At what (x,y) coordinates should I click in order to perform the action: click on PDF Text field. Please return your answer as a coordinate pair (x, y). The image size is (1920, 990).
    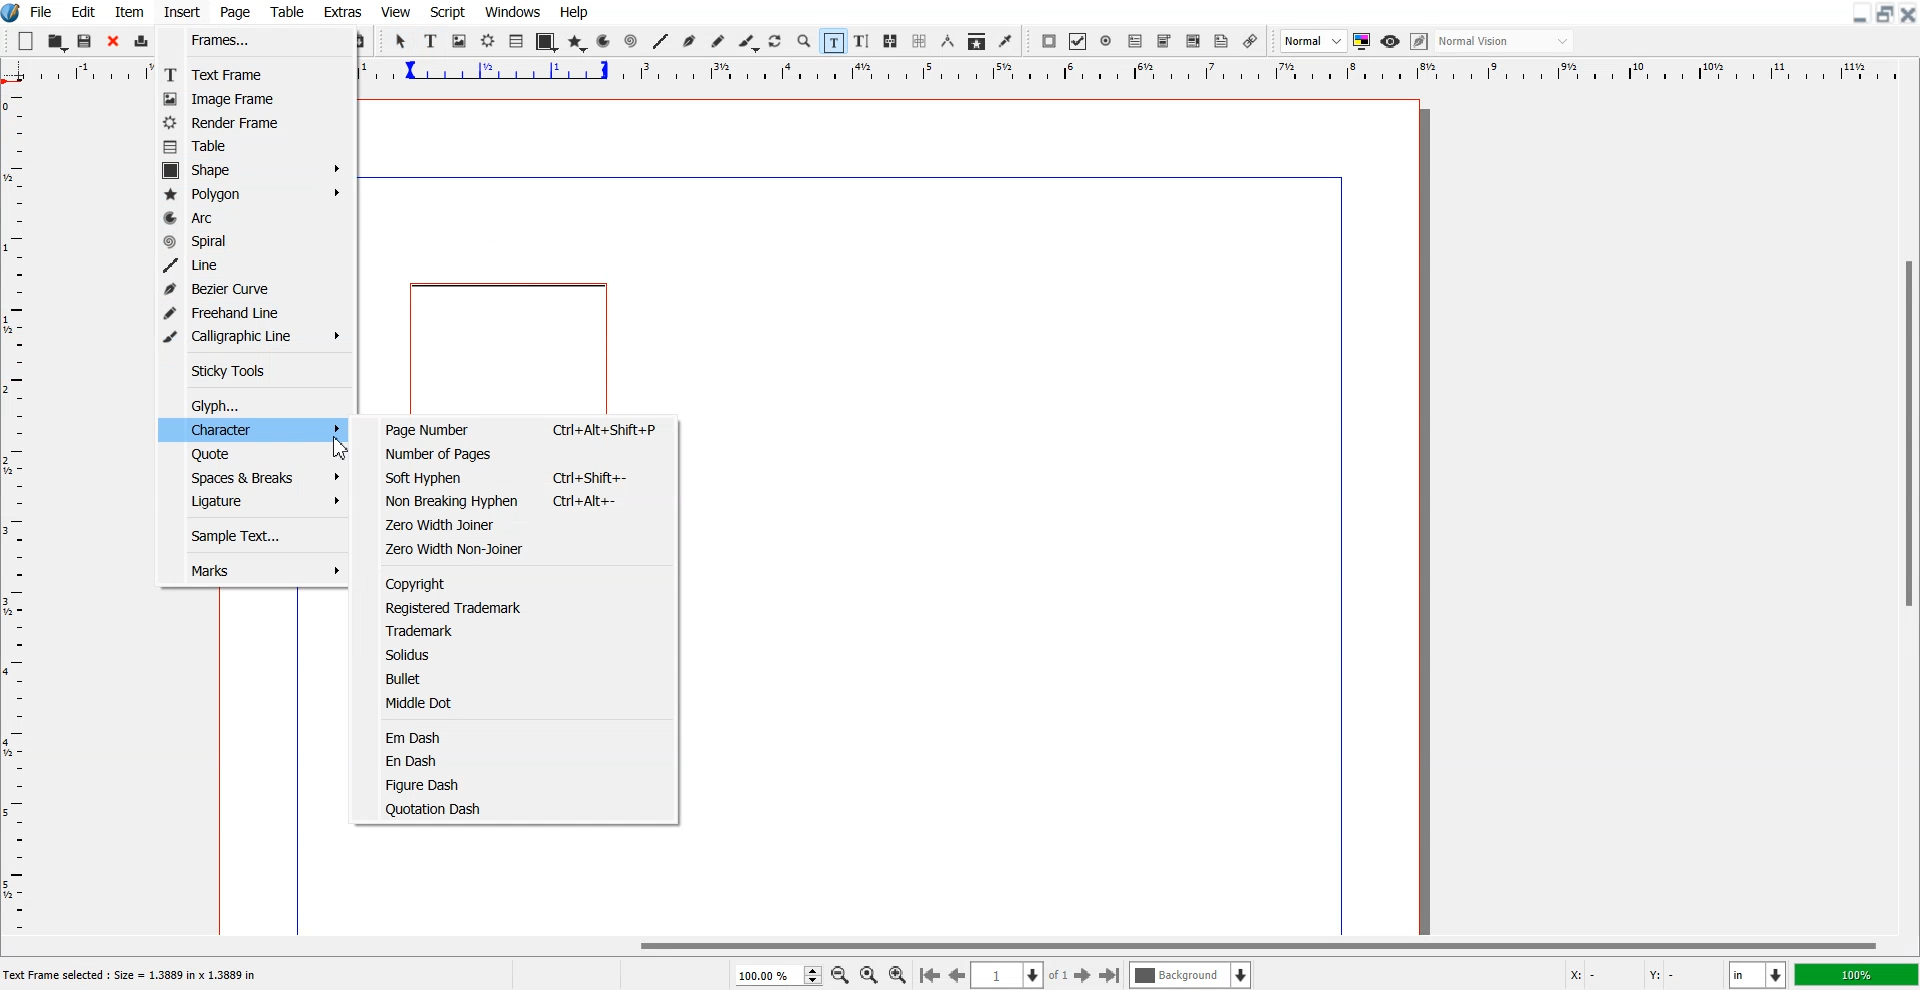
    Looking at the image, I should click on (1164, 42).